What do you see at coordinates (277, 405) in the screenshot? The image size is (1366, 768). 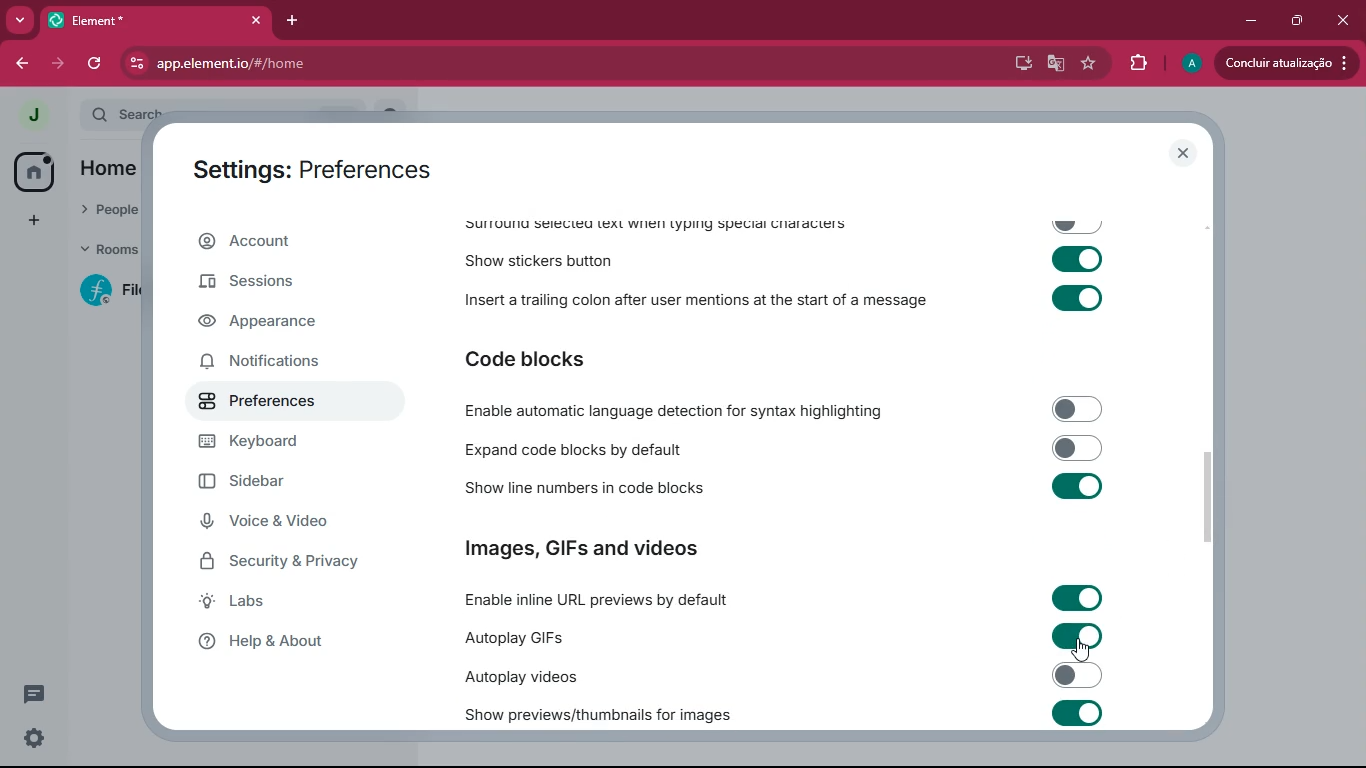 I see `preferences` at bounding box center [277, 405].